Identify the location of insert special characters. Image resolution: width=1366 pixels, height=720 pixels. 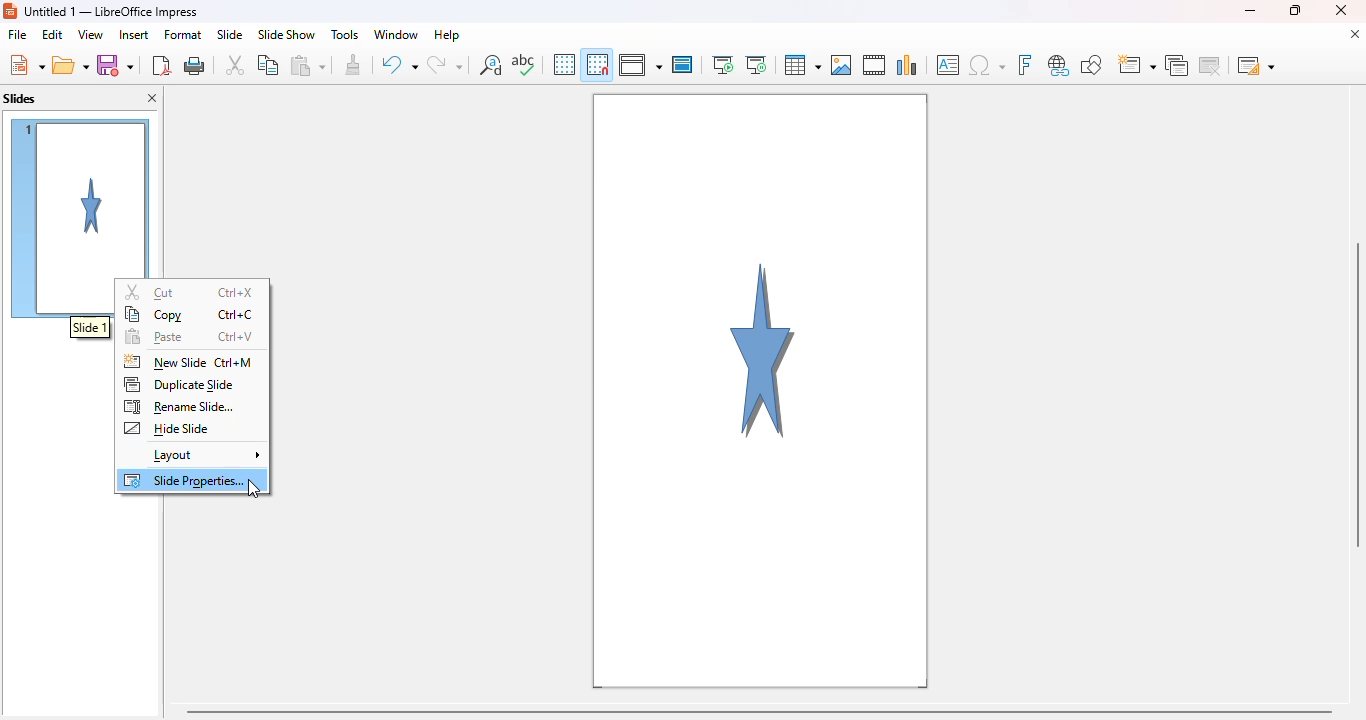
(986, 66).